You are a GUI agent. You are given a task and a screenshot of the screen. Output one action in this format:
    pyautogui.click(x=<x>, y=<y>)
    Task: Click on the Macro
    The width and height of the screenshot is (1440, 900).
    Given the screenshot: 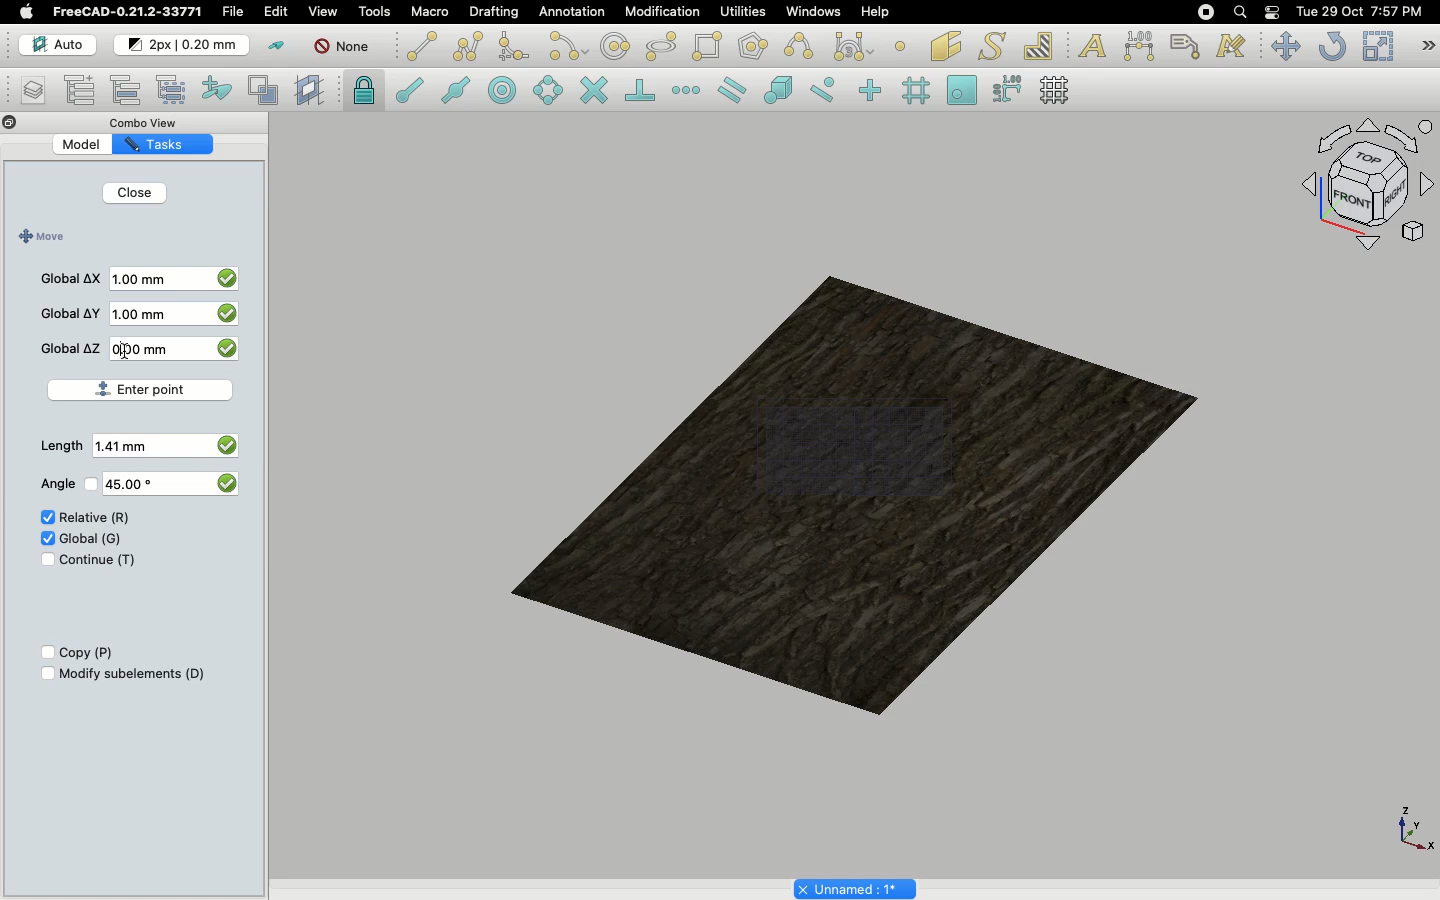 What is the action you would take?
    pyautogui.click(x=431, y=12)
    